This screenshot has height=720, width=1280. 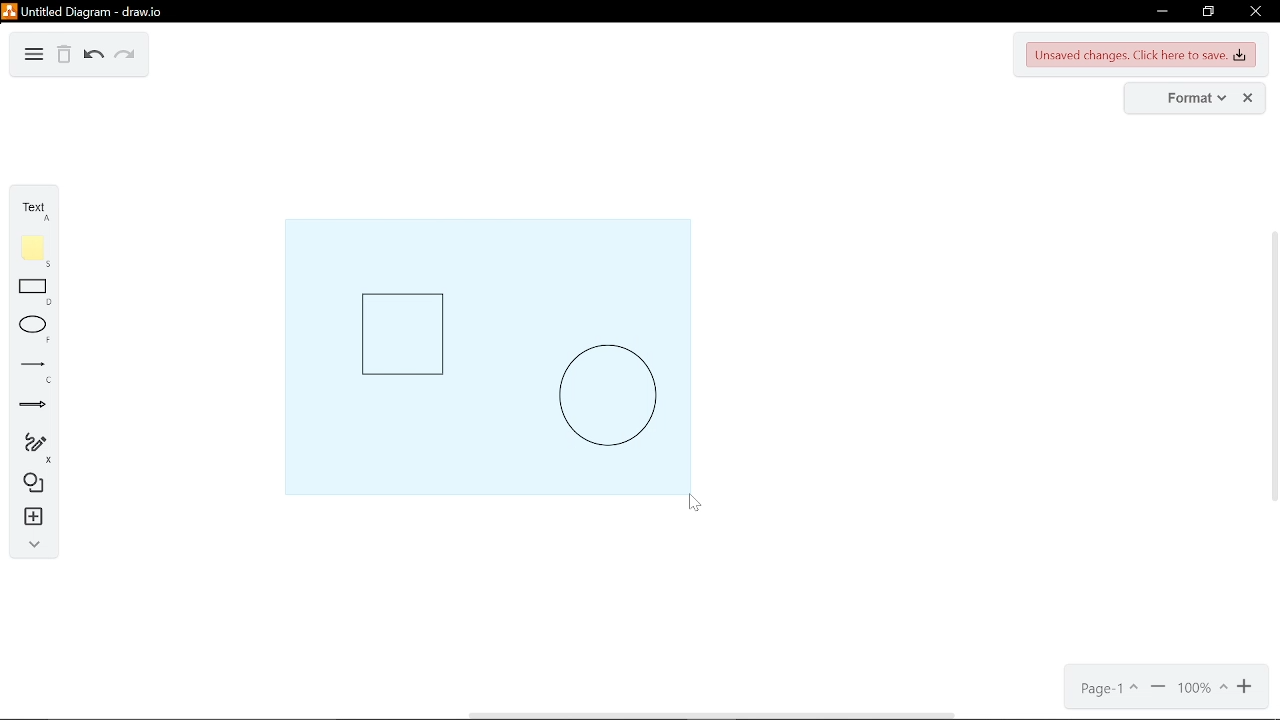 What do you see at coordinates (30, 484) in the screenshot?
I see `shapes` at bounding box center [30, 484].